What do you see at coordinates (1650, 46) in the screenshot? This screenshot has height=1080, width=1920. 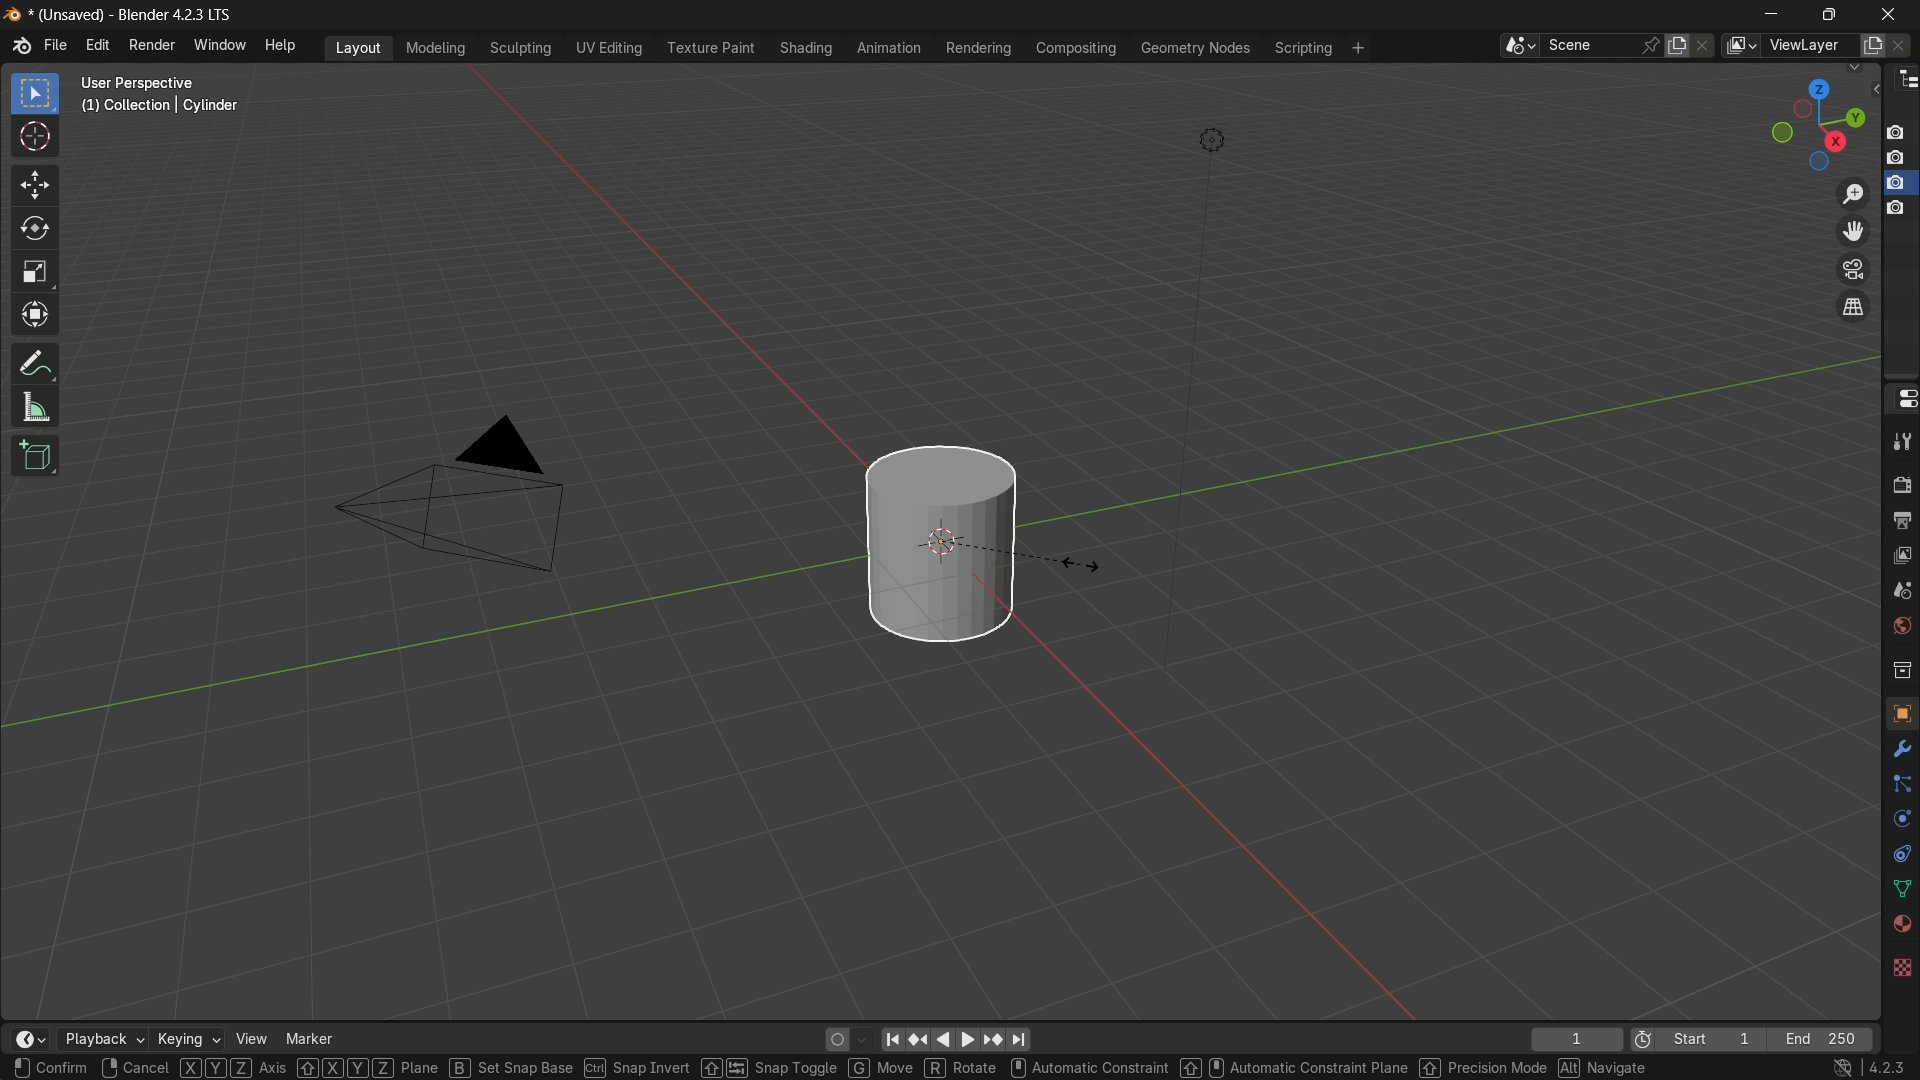 I see `pin scene to workplace` at bounding box center [1650, 46].